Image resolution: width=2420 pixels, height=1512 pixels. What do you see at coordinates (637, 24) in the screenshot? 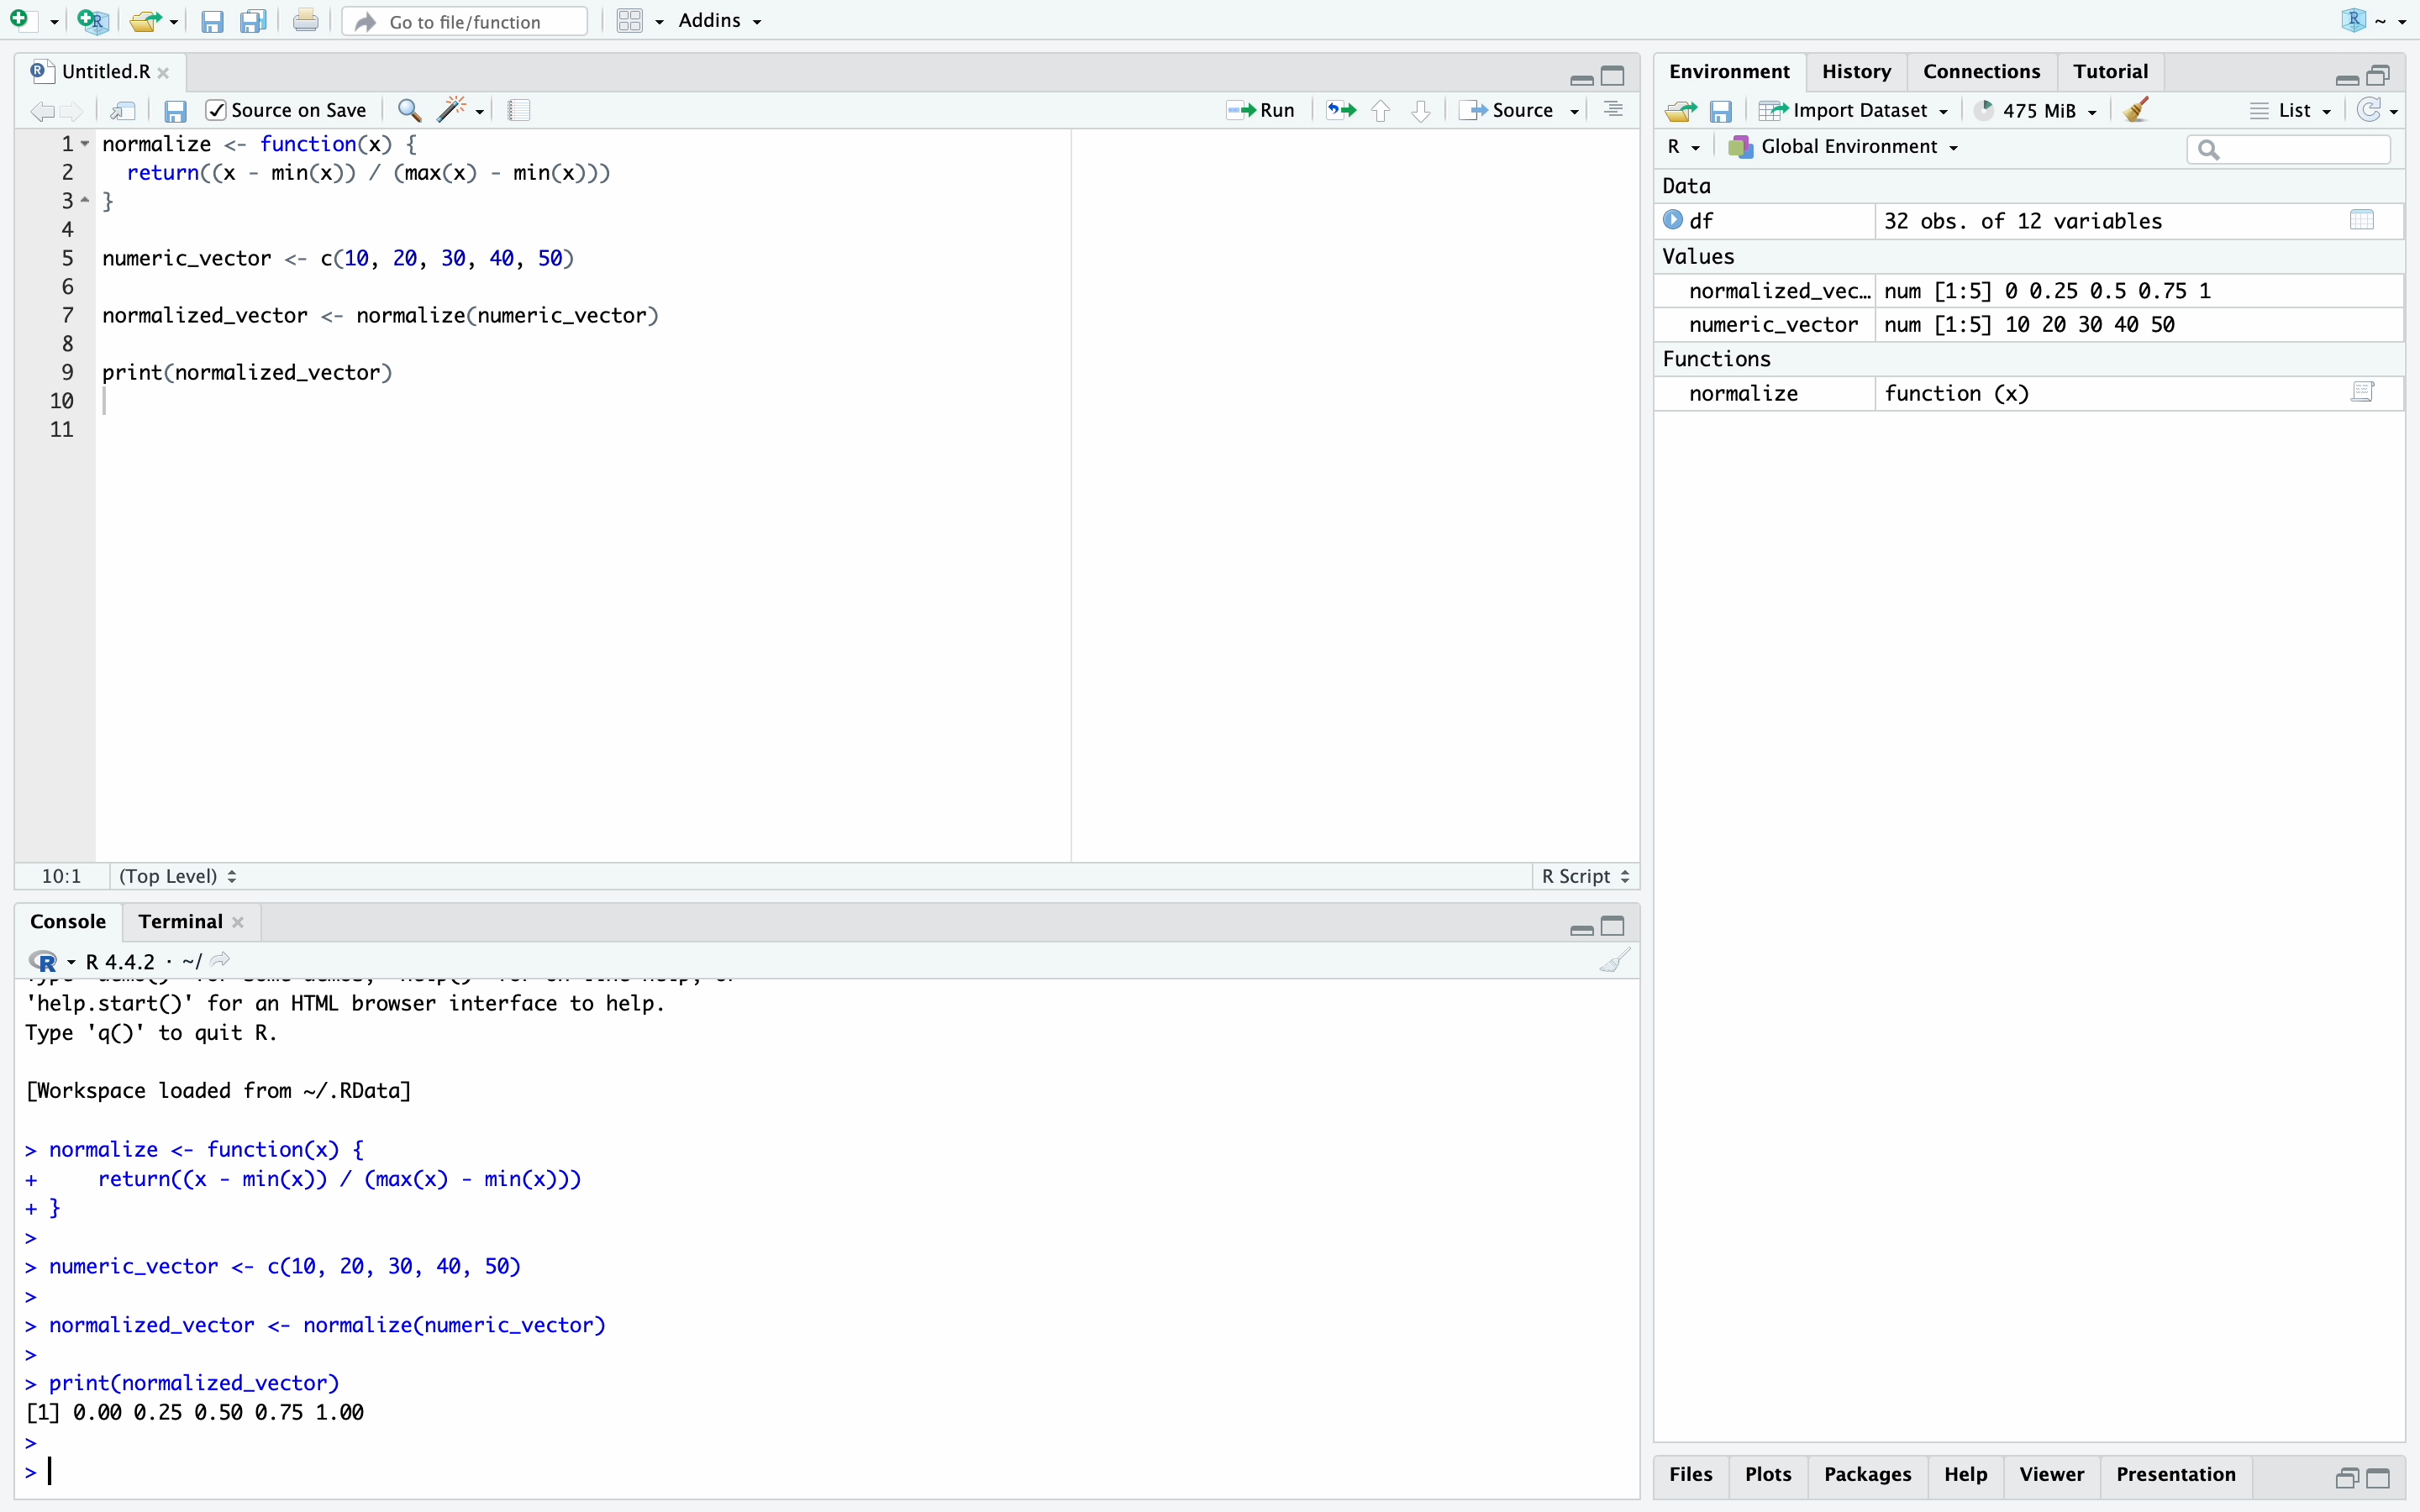
I see `Workspace panes` at bounding box center [637, 24].